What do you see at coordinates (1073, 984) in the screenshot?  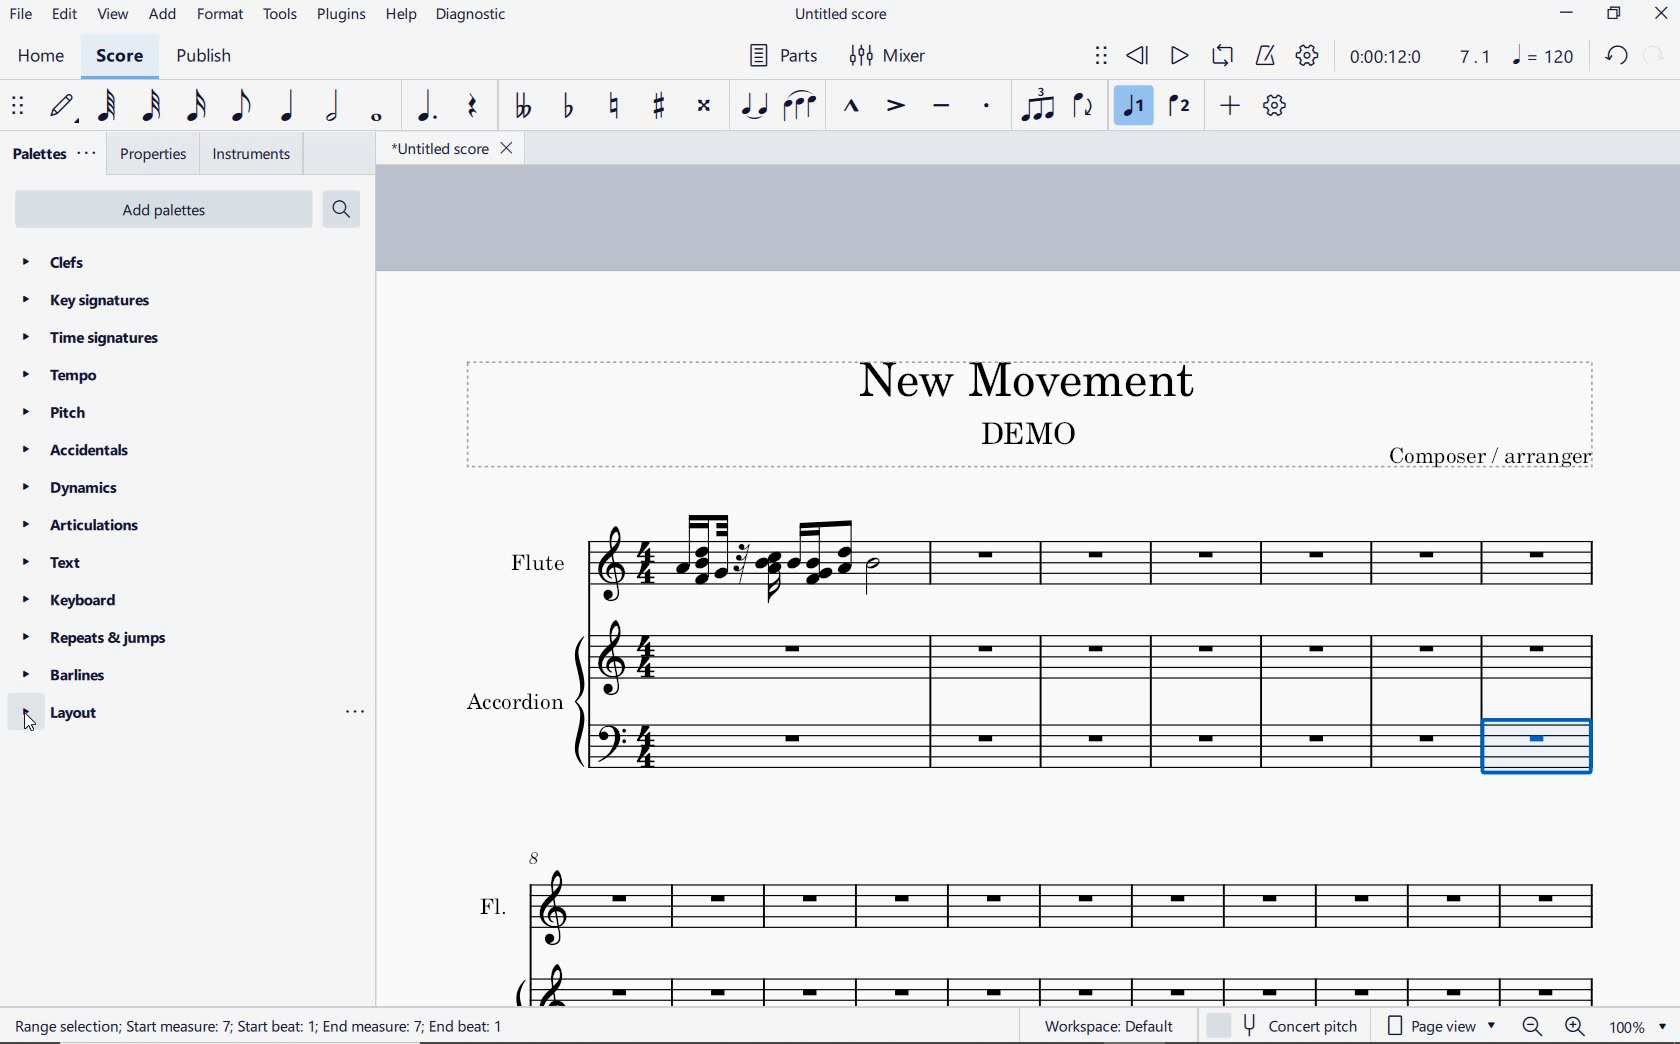 I see `Acc.` at bounding box center [1073, 984].